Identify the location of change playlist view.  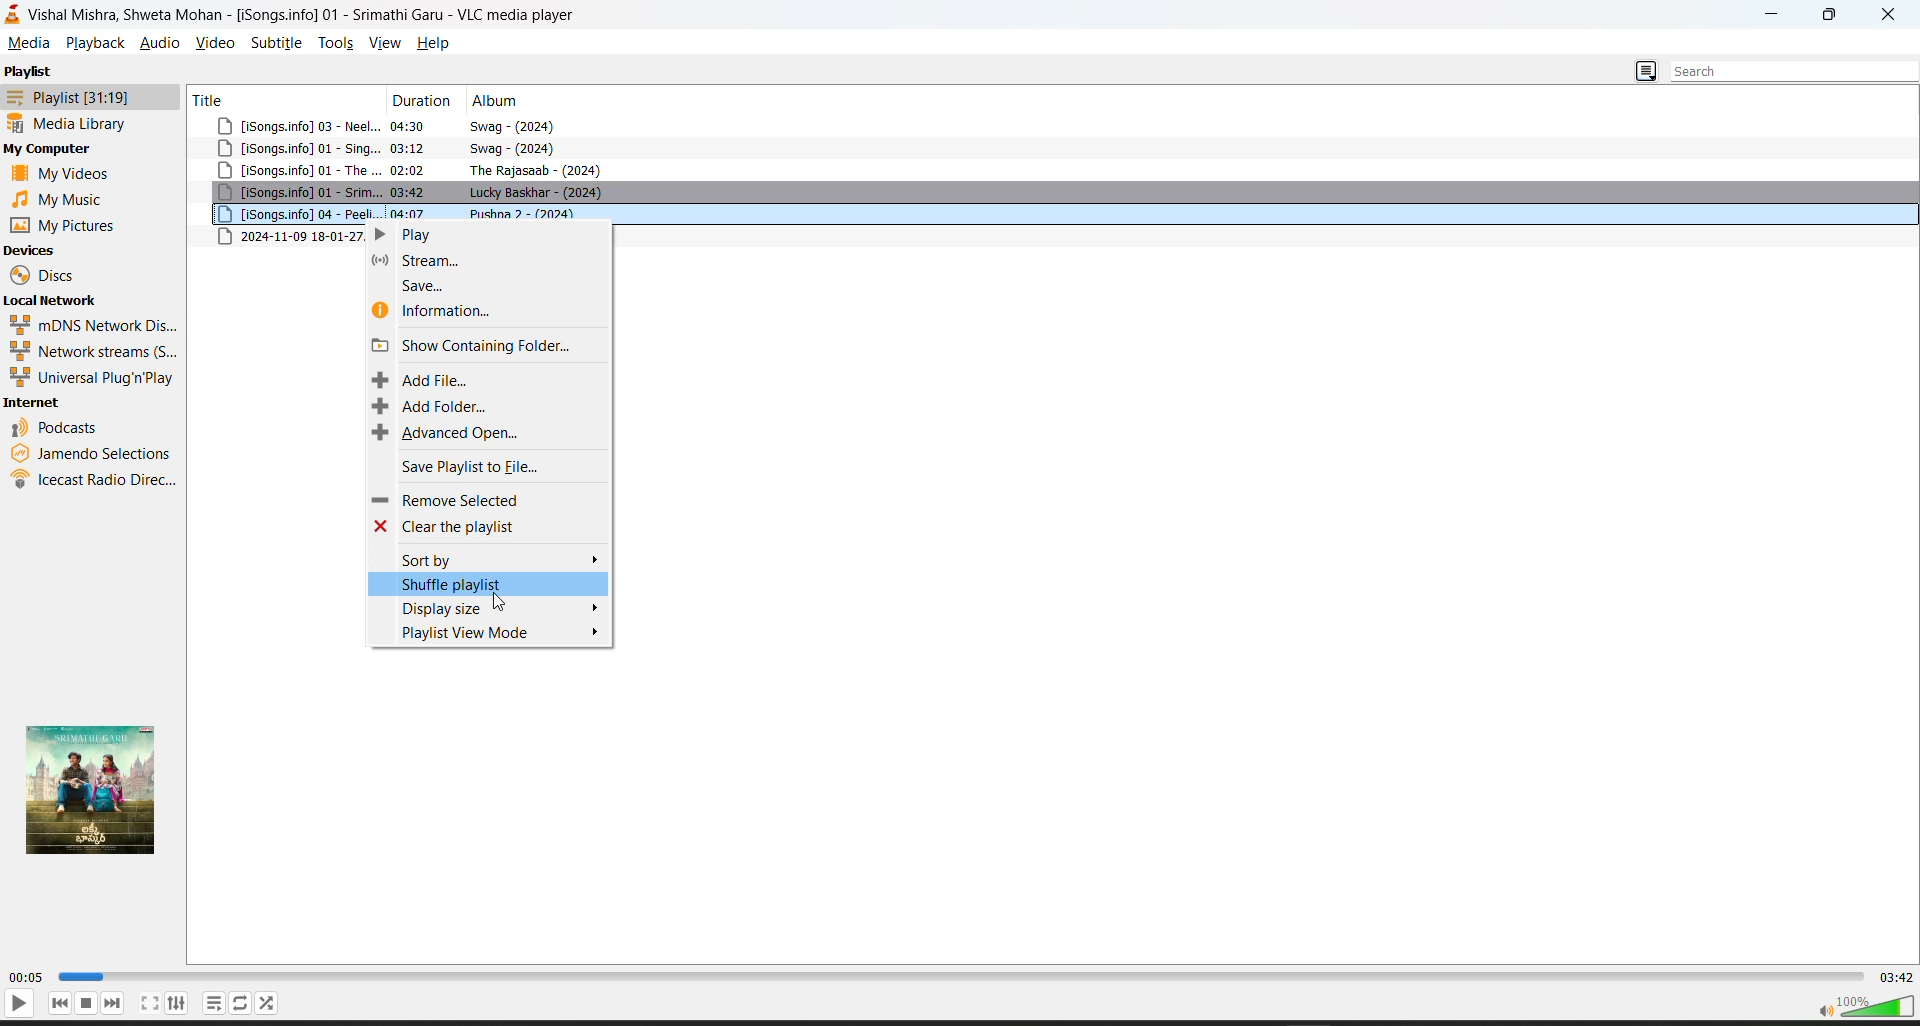
(1647, 70).